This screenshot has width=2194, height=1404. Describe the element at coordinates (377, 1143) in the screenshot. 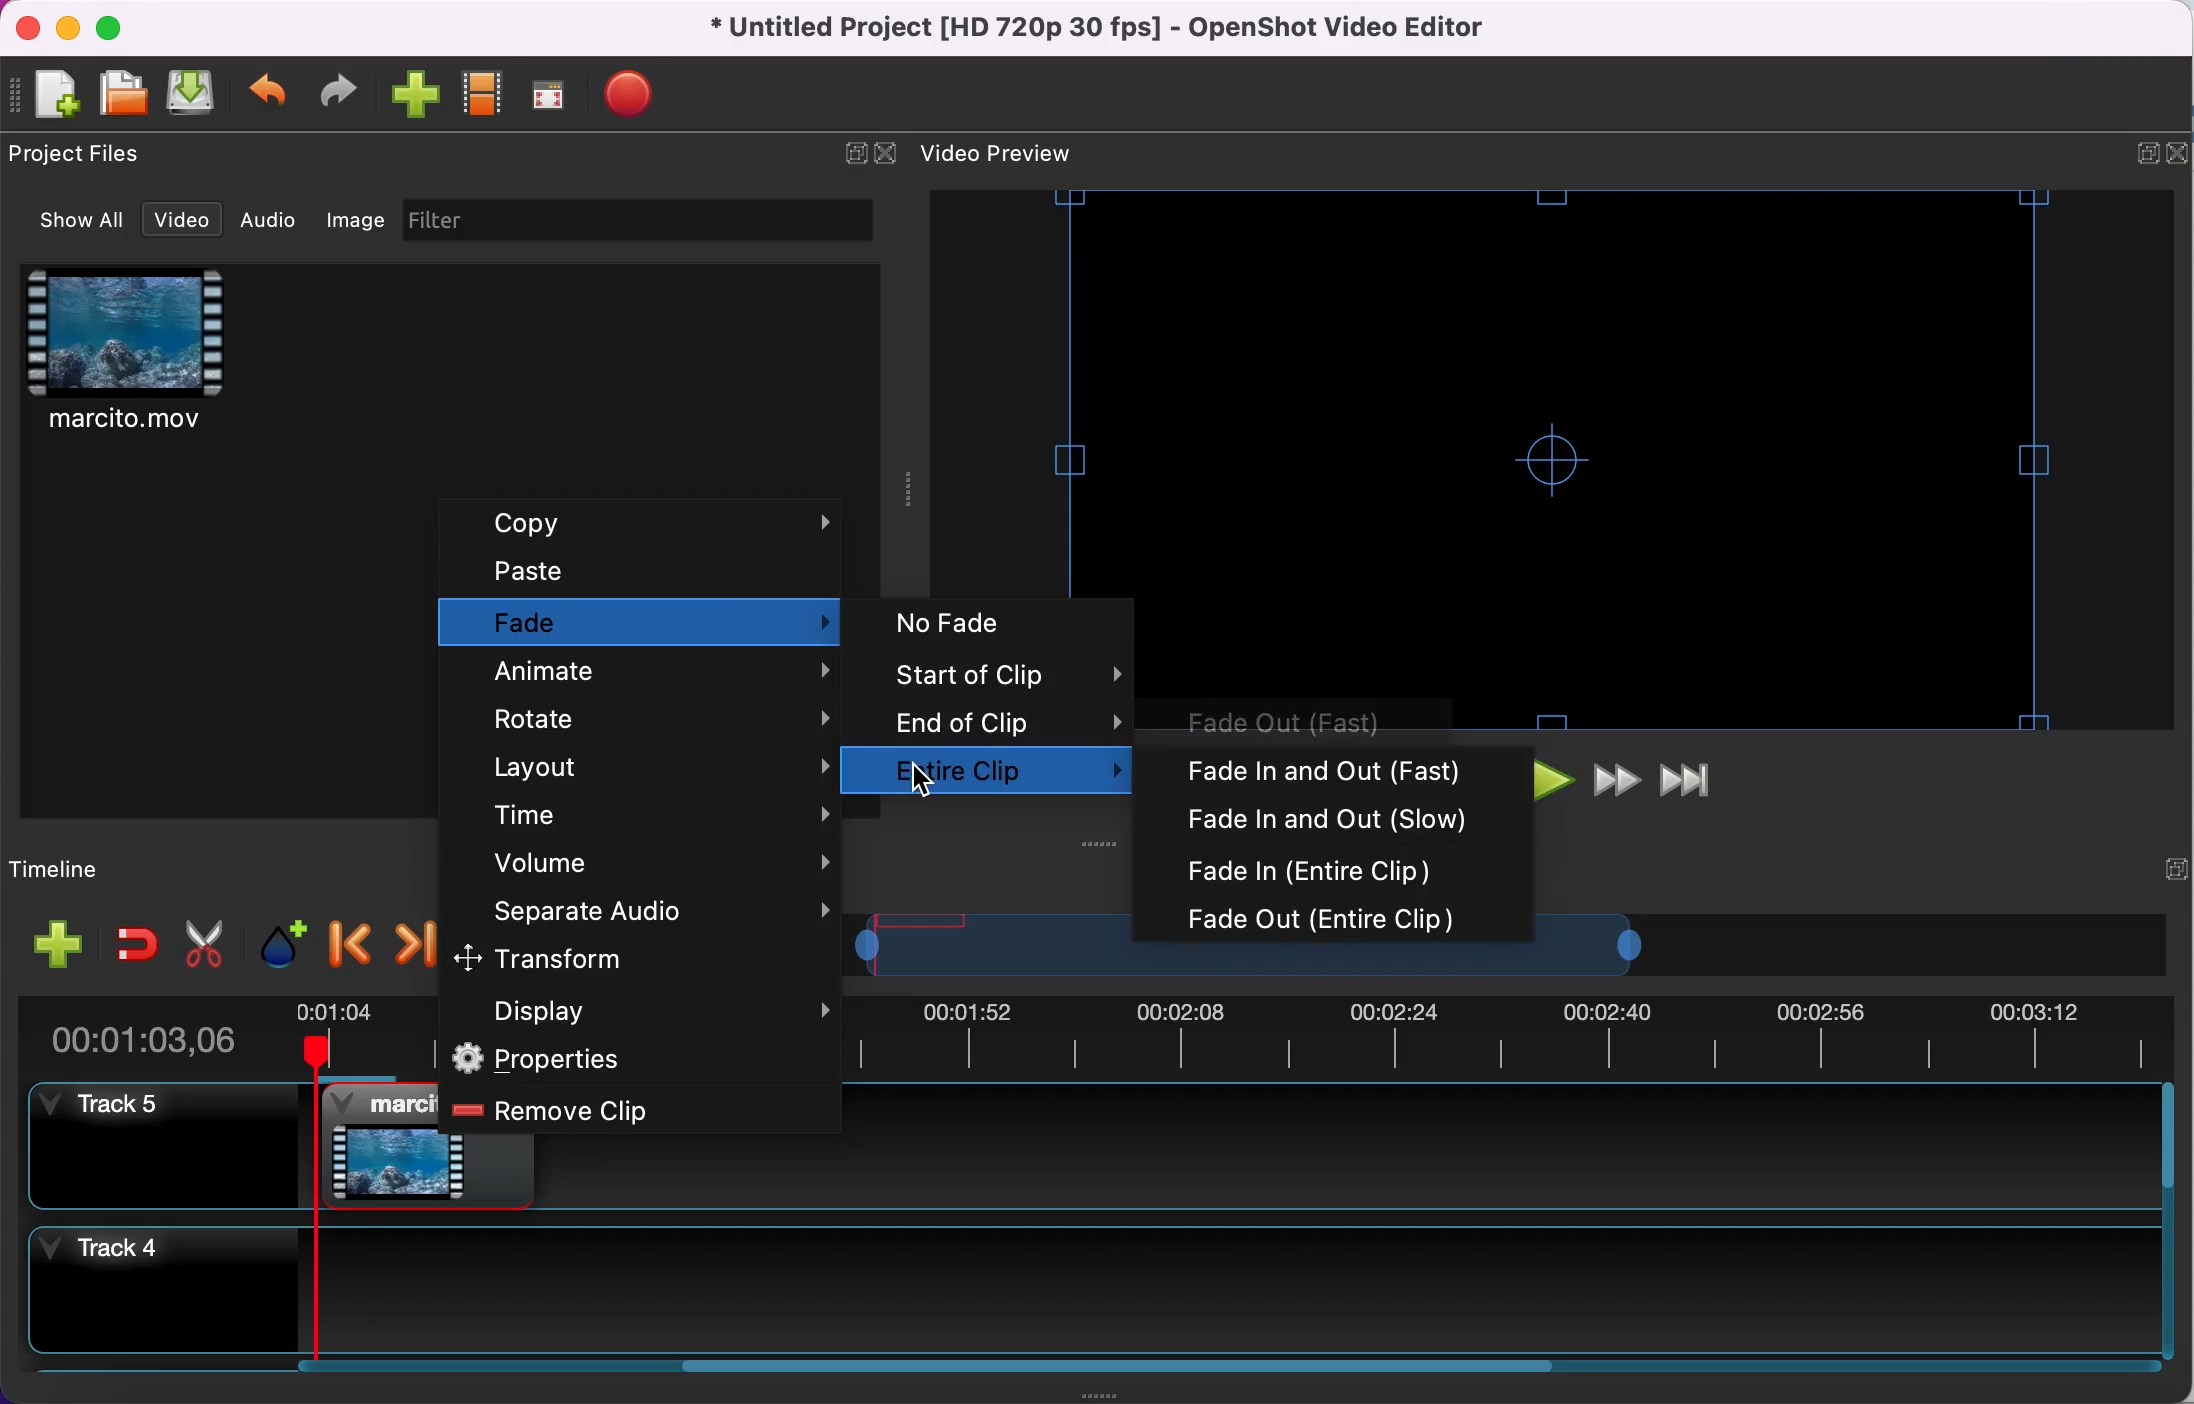

I see `clip` at that location.